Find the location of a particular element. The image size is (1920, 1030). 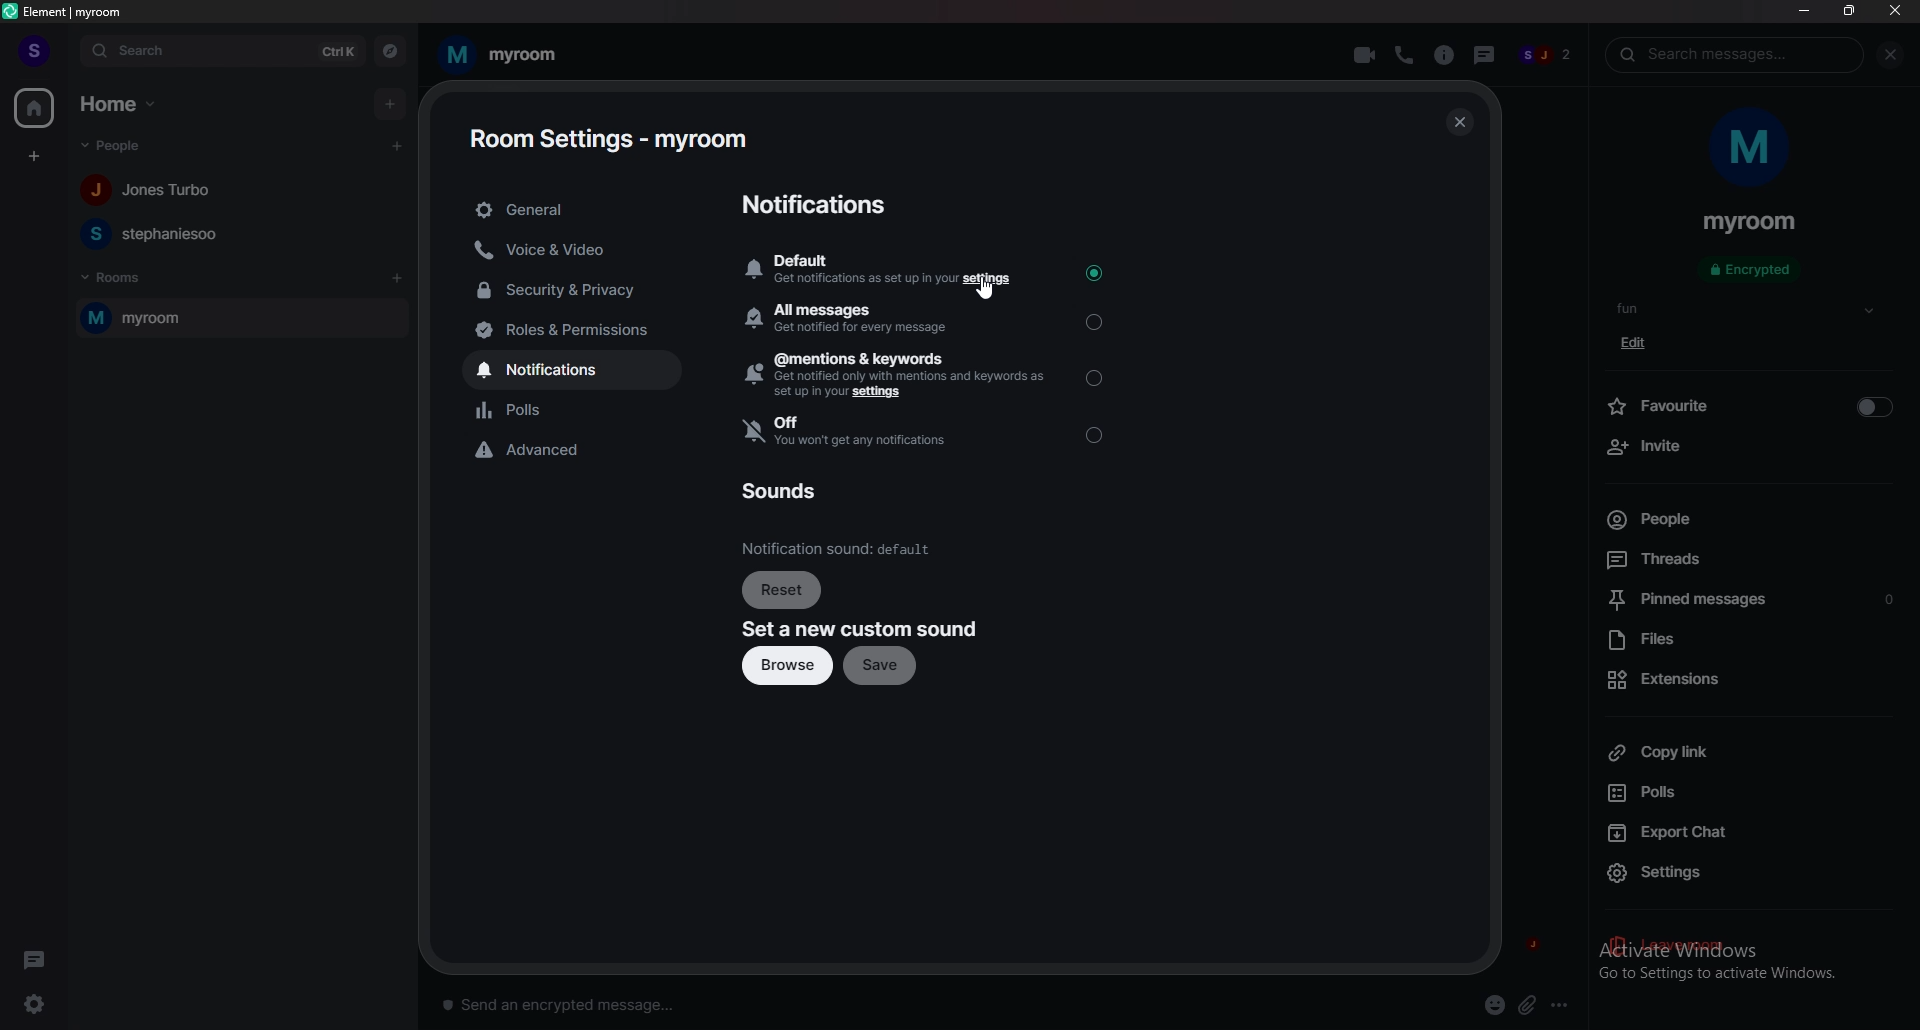

explore rooms is located at coordinates (390, 50).